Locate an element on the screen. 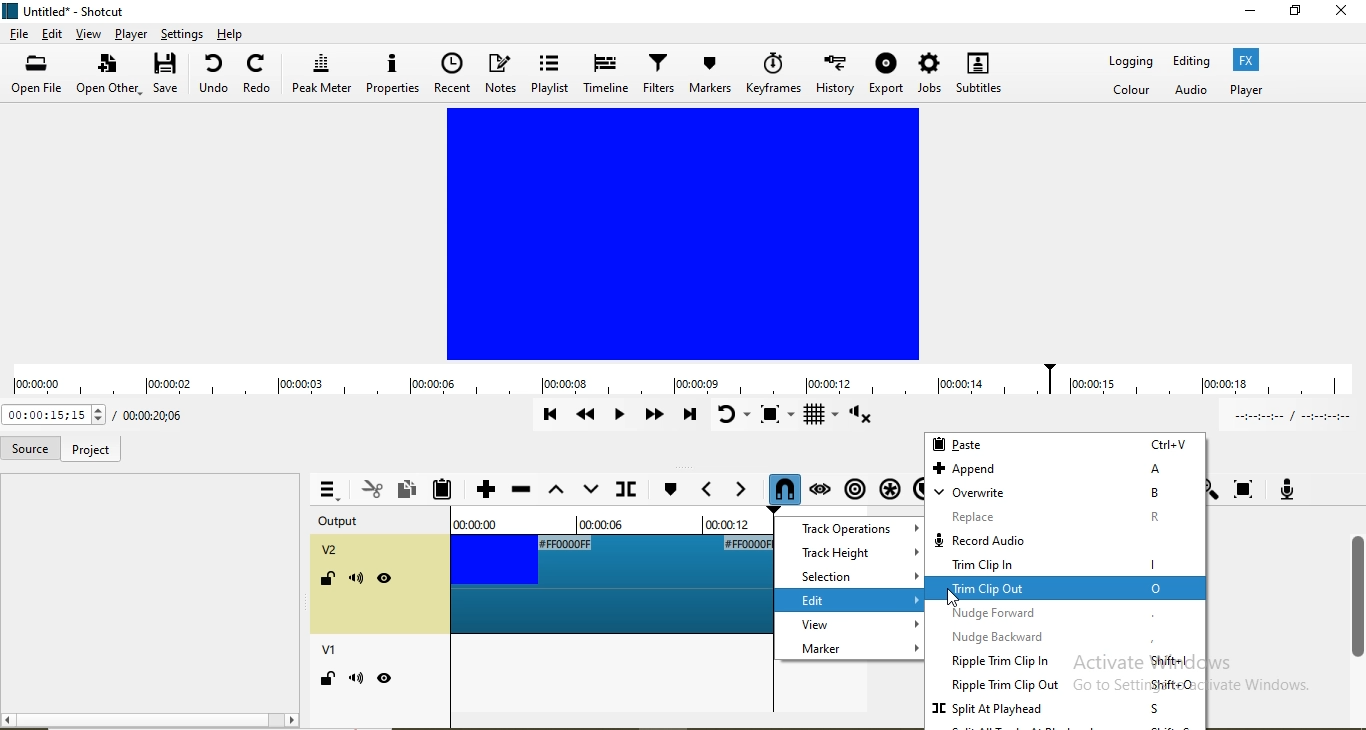  mute is located at coordinates (358, 582).